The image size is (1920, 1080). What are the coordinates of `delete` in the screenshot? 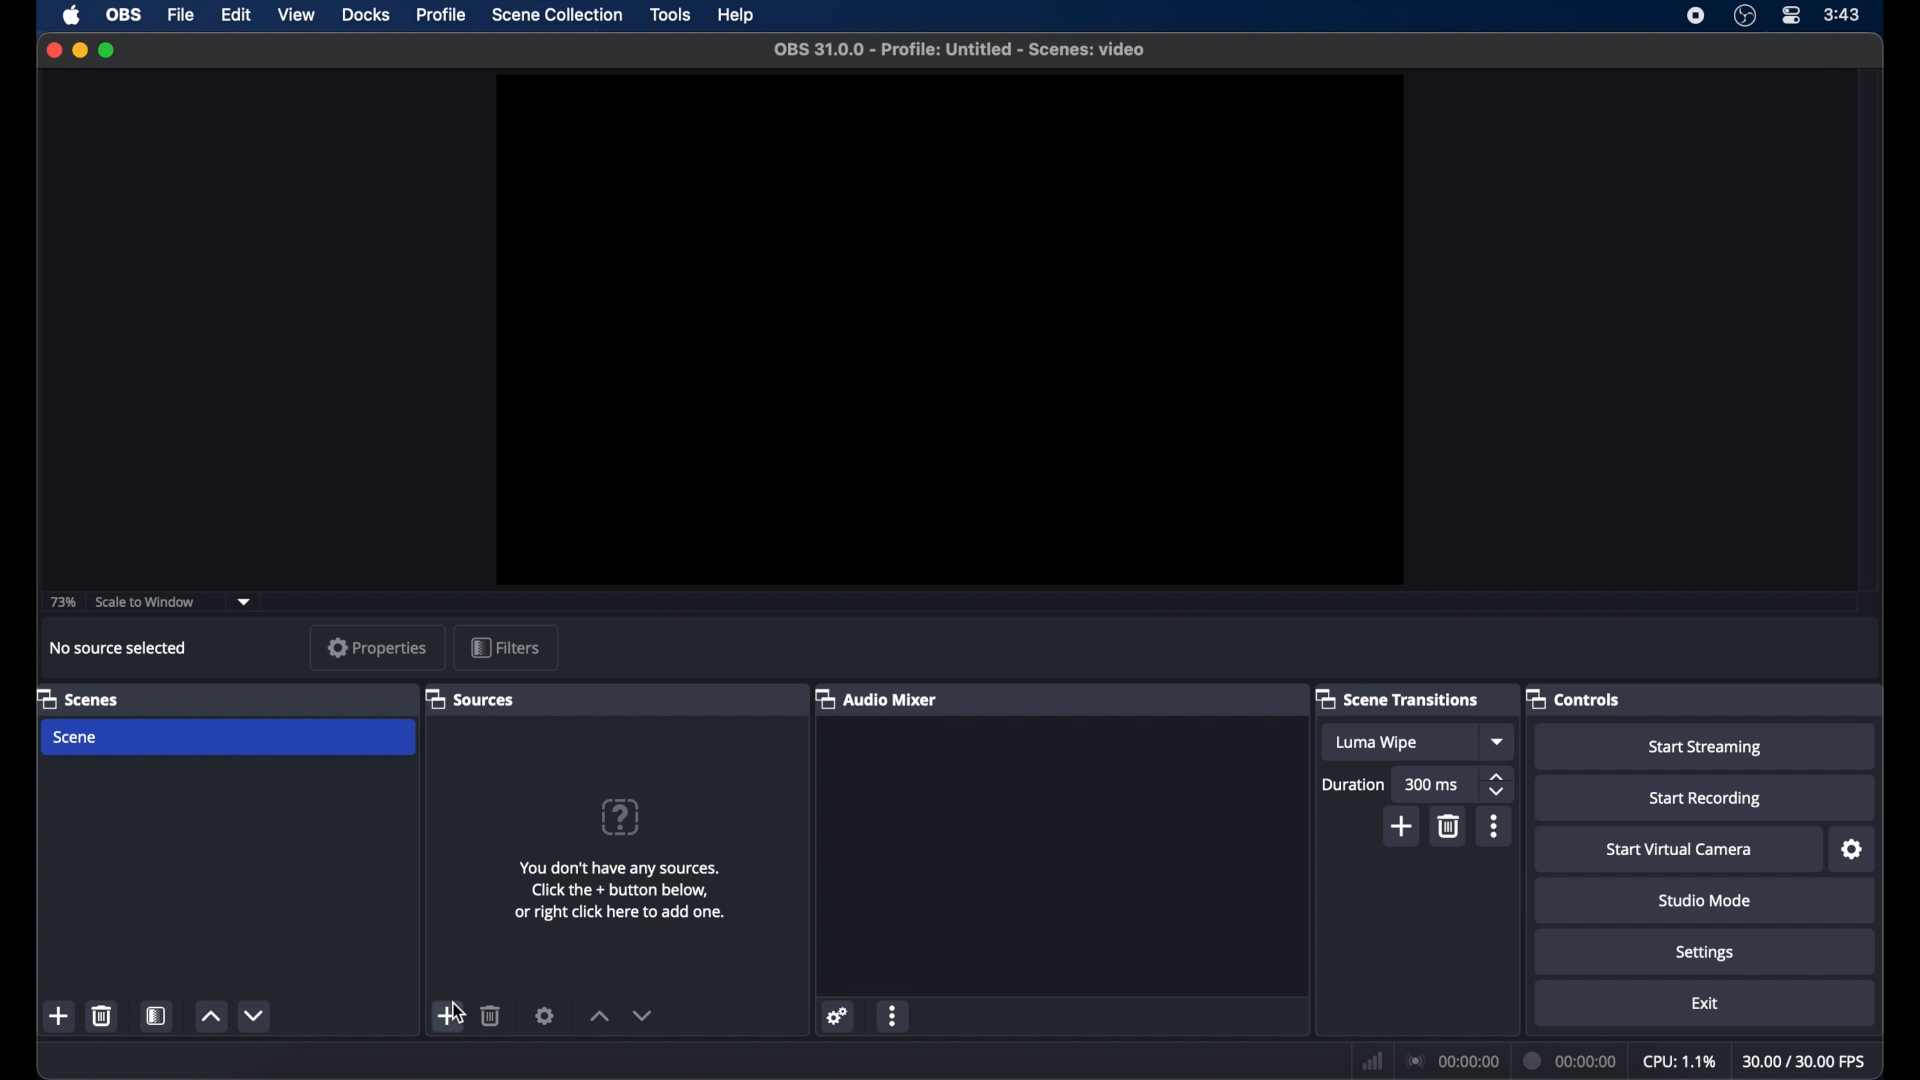 It's located at (492, 1015).